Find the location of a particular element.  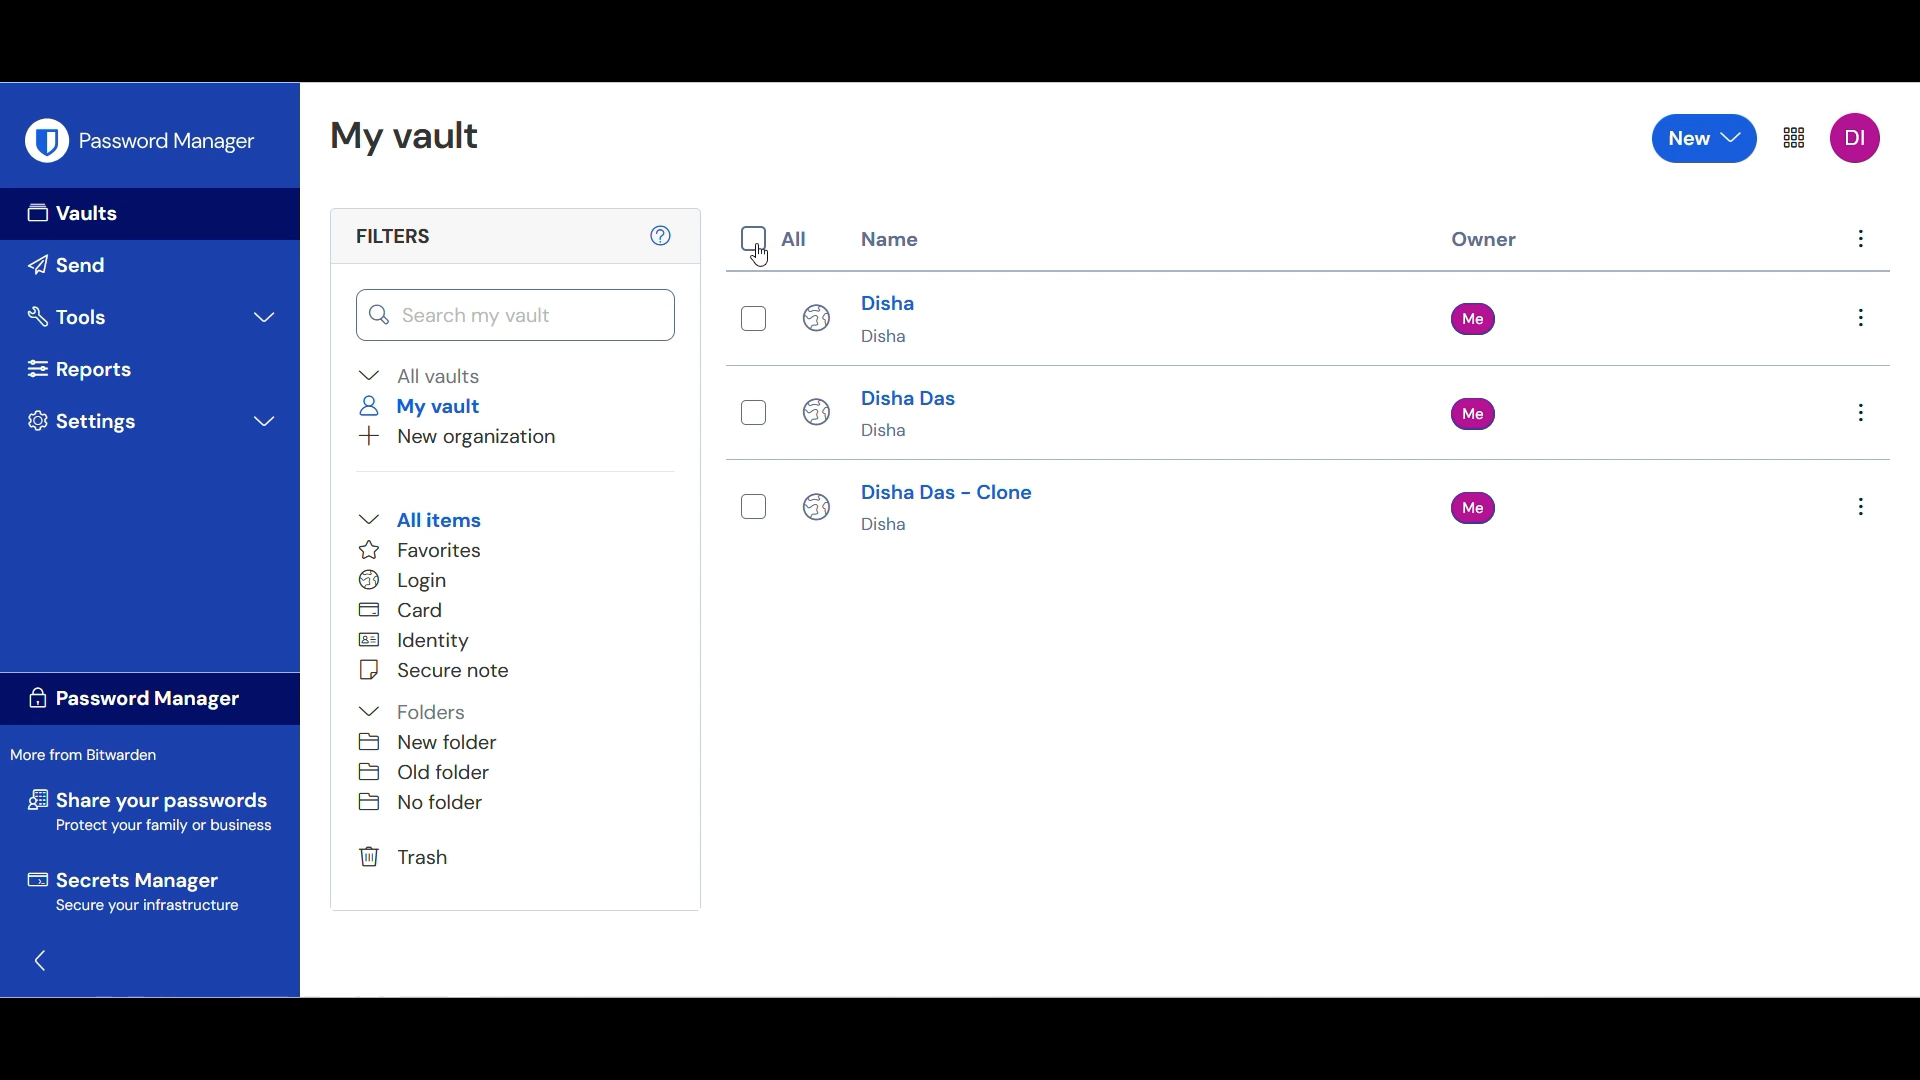

My vault is located at coordinates (404, 137).